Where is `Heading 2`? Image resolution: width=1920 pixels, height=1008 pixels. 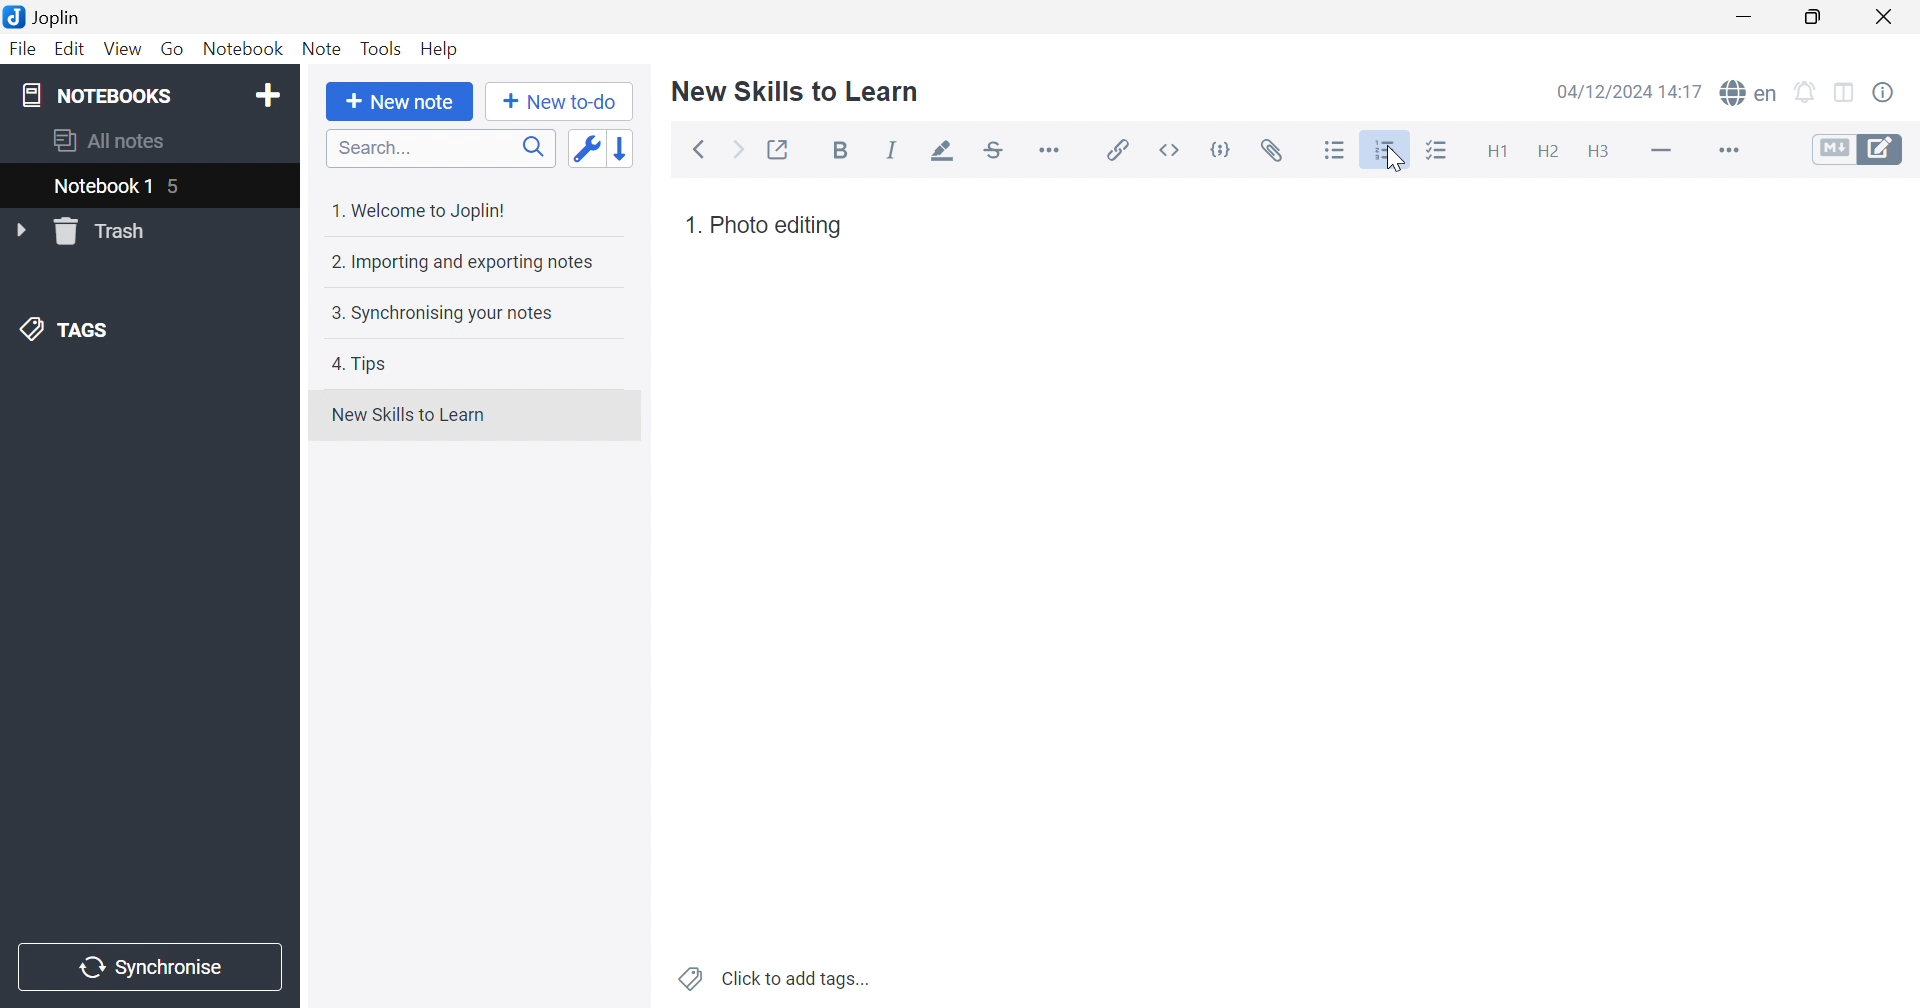 Heading 2 is located at coordinates (1548, 152).